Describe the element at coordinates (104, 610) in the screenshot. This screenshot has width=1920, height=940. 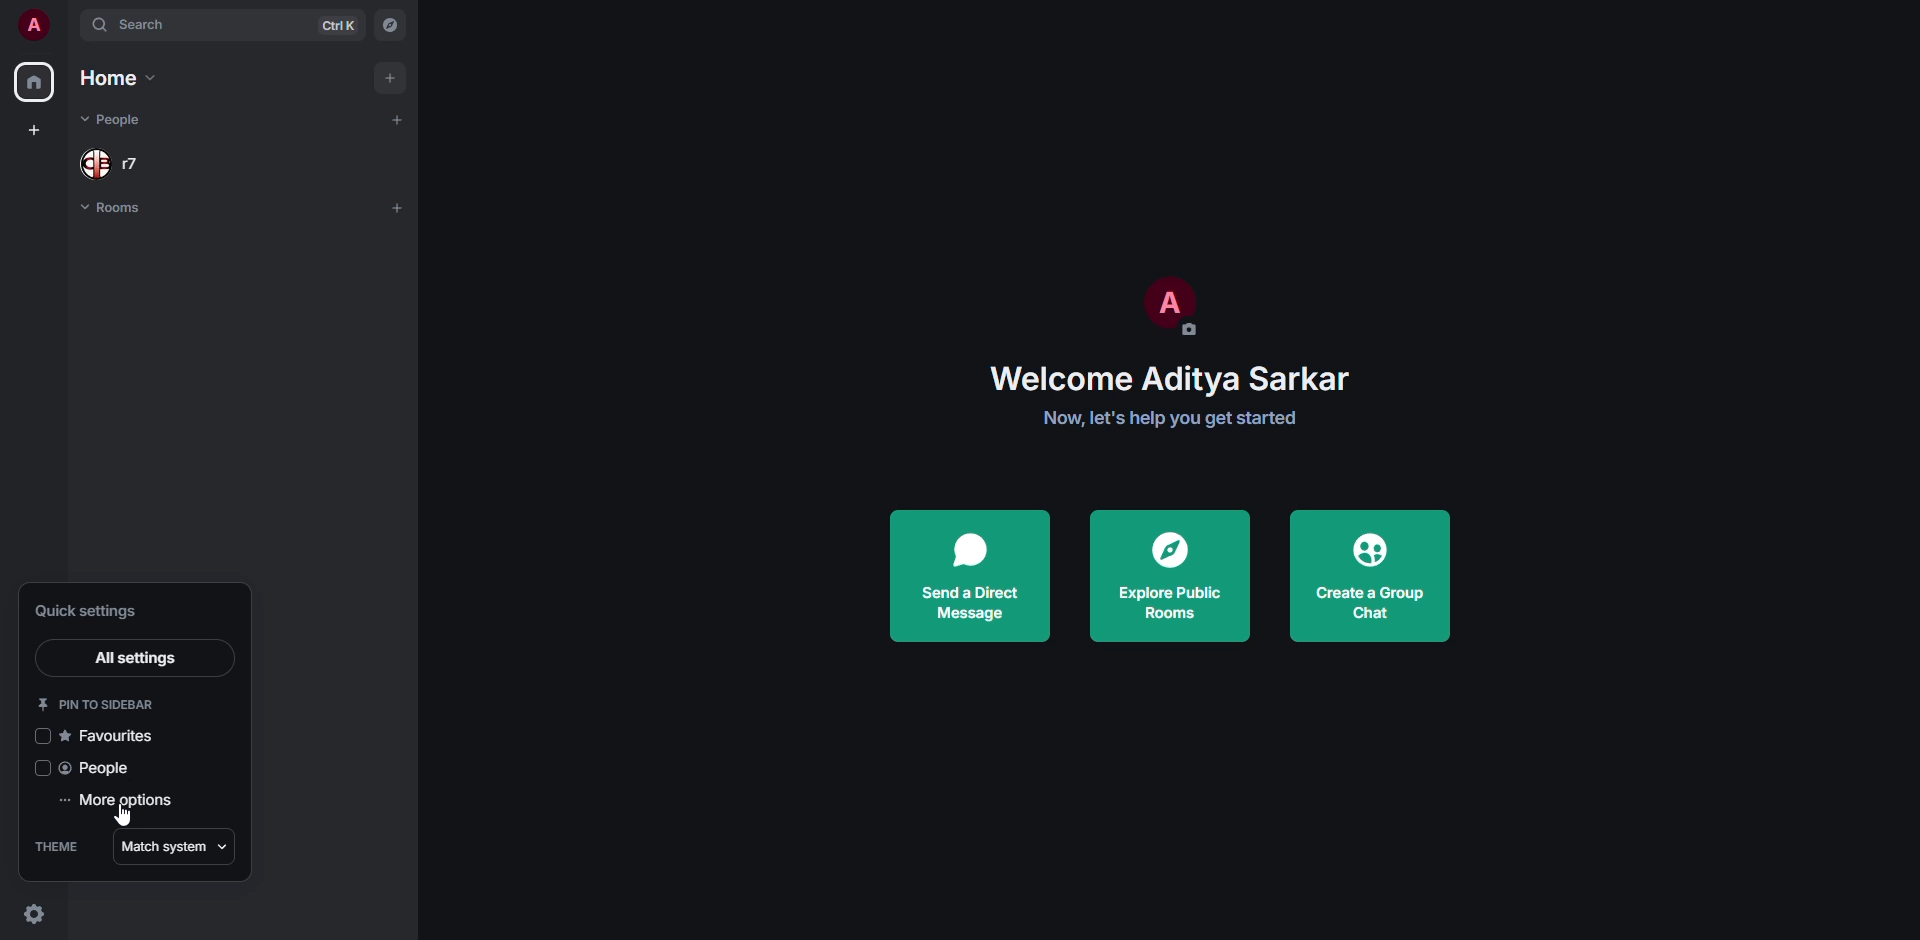
I see `quick settings` at that location.